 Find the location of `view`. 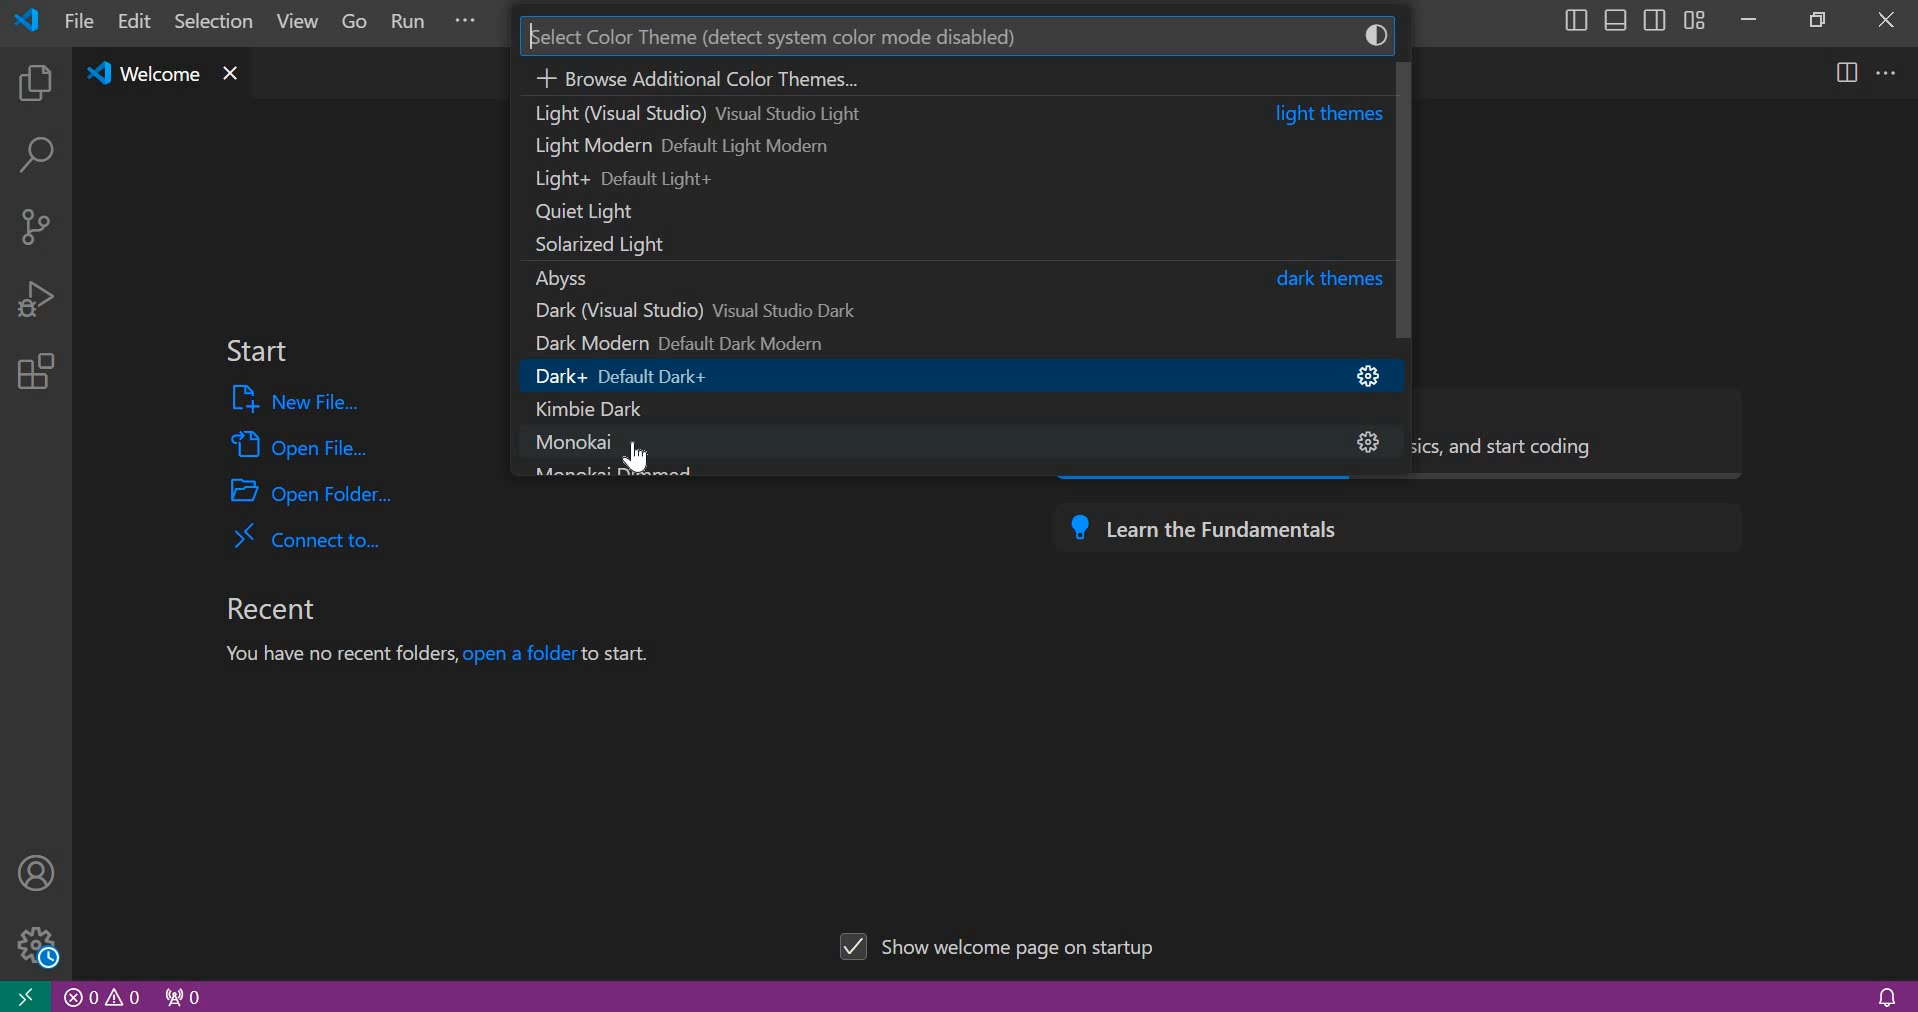

view is located at coordinates (292, 25).